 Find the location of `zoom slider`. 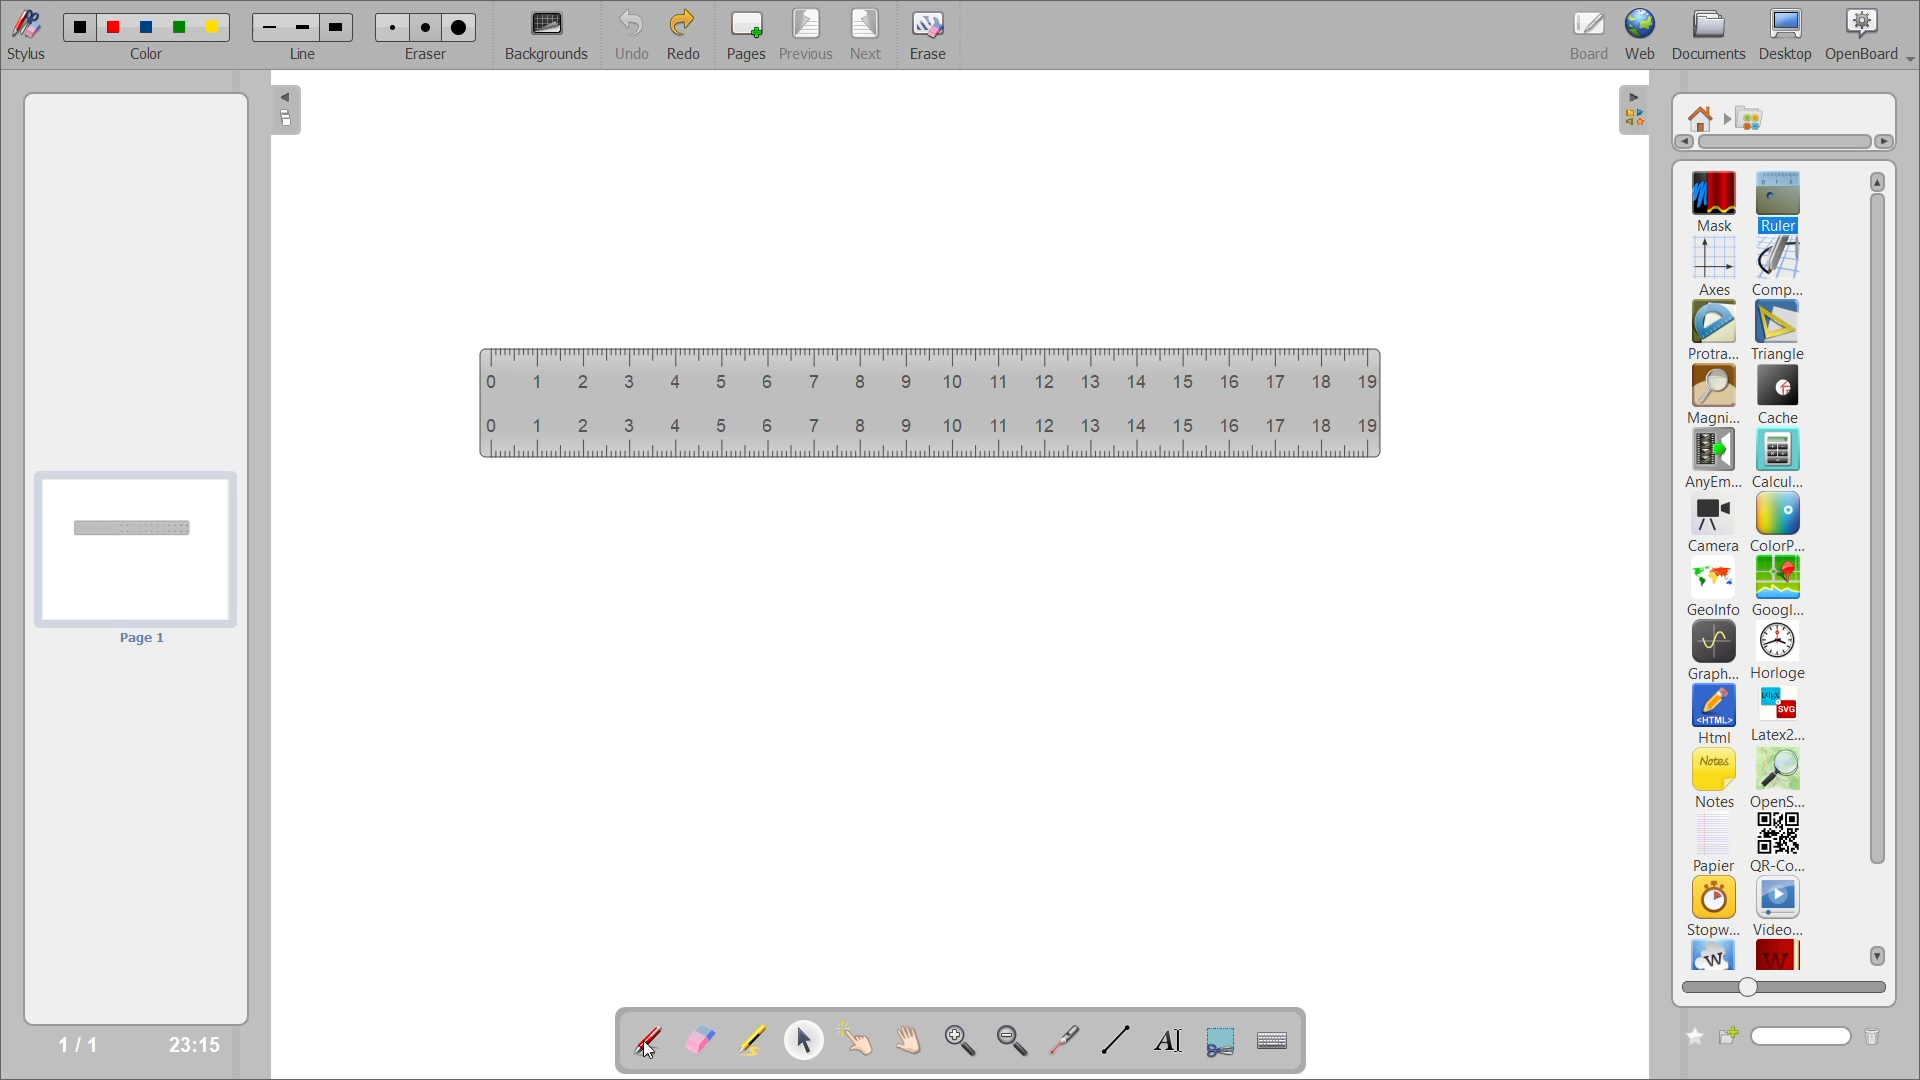

zoom slider is located at coordinates (1780, 984).